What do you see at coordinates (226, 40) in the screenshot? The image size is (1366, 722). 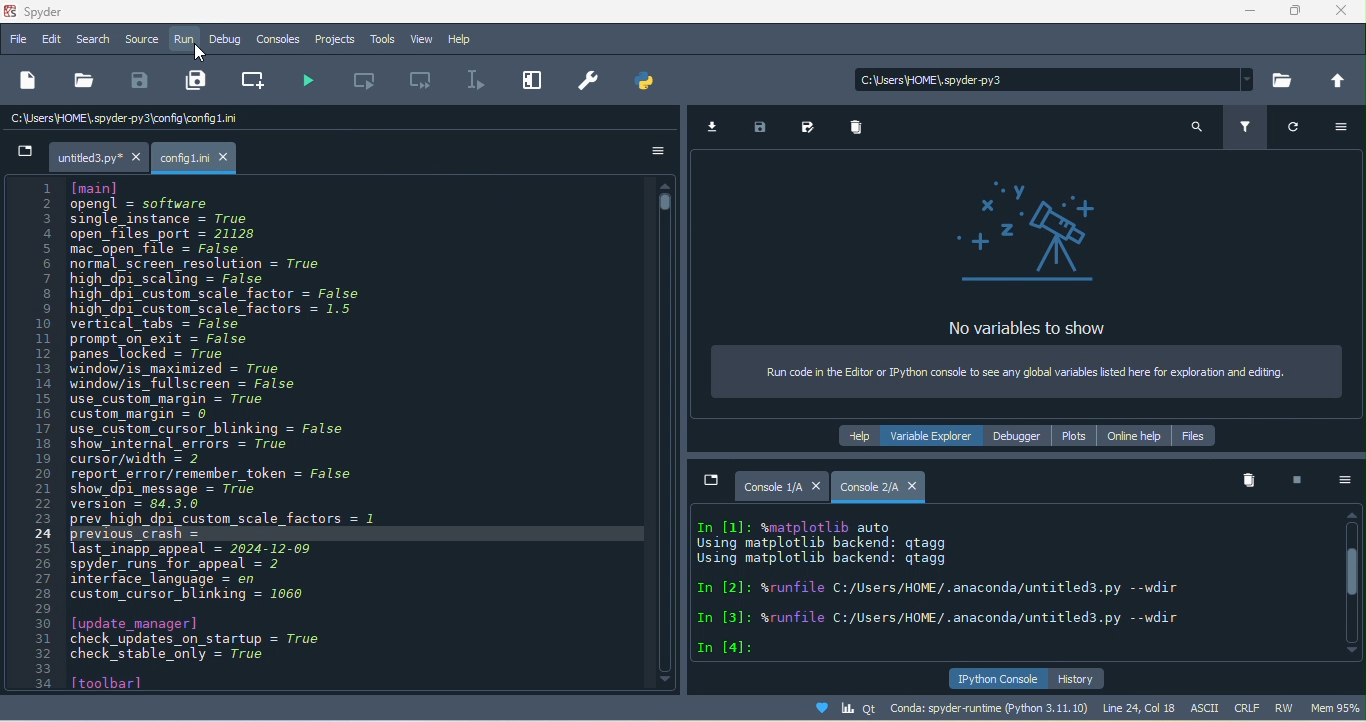 I see `debug` at bounding box center [226, 40].